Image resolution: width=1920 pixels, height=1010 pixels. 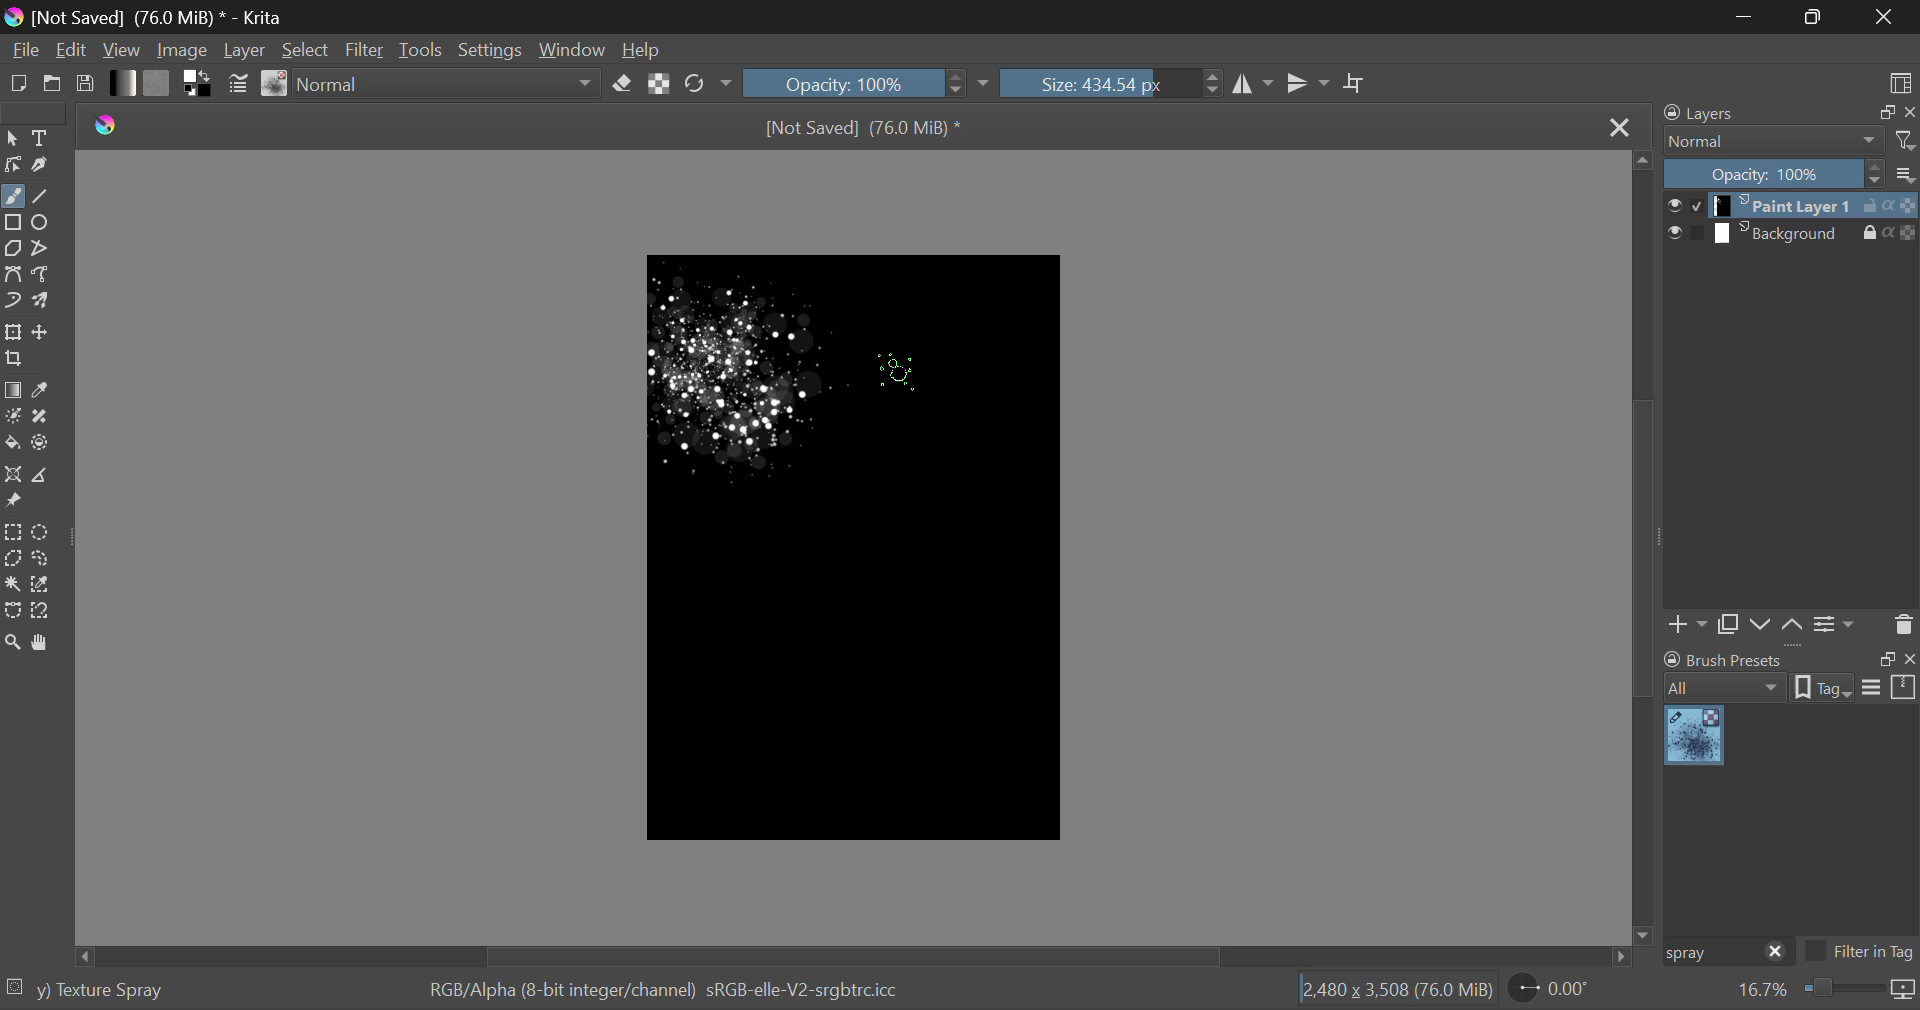 What do you see at coordinates (124, 83) in the screenshot?
I see `Gradient` at bounding box center [124, 83].